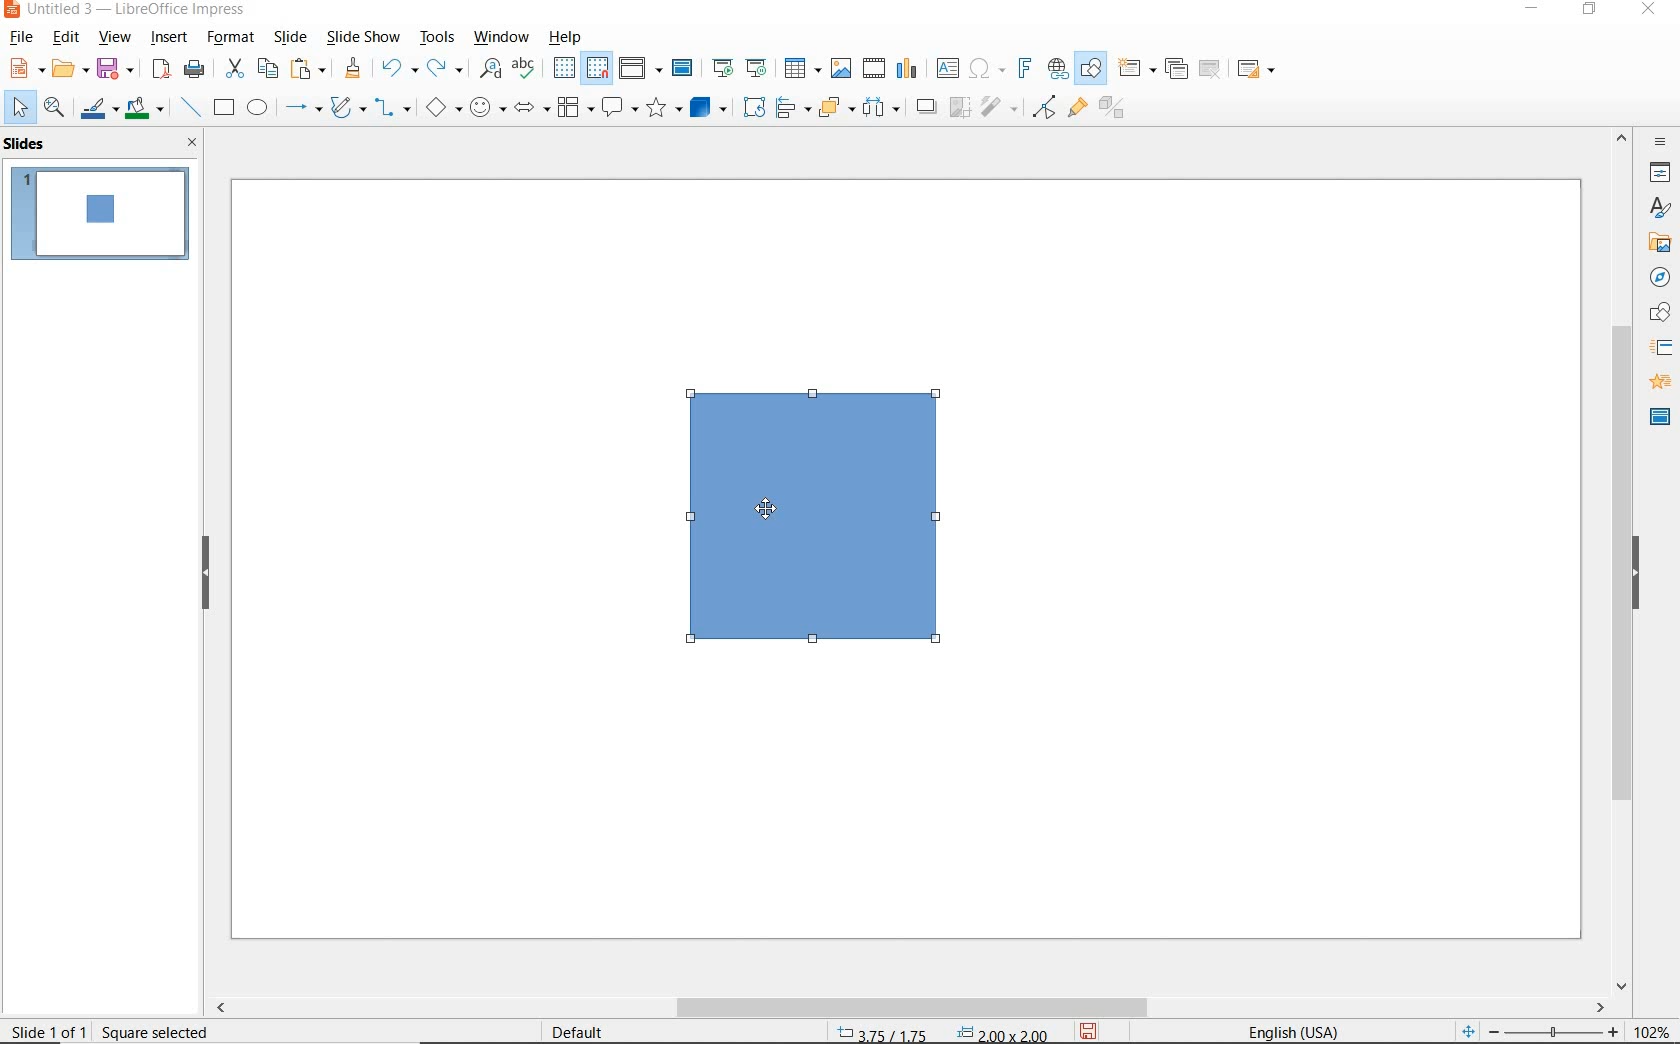 The width and height of the screenshot is (1680, 1044). Describe the element at coordinates (875, 69) in the screenshot. I see `insert audio or video` at that location.